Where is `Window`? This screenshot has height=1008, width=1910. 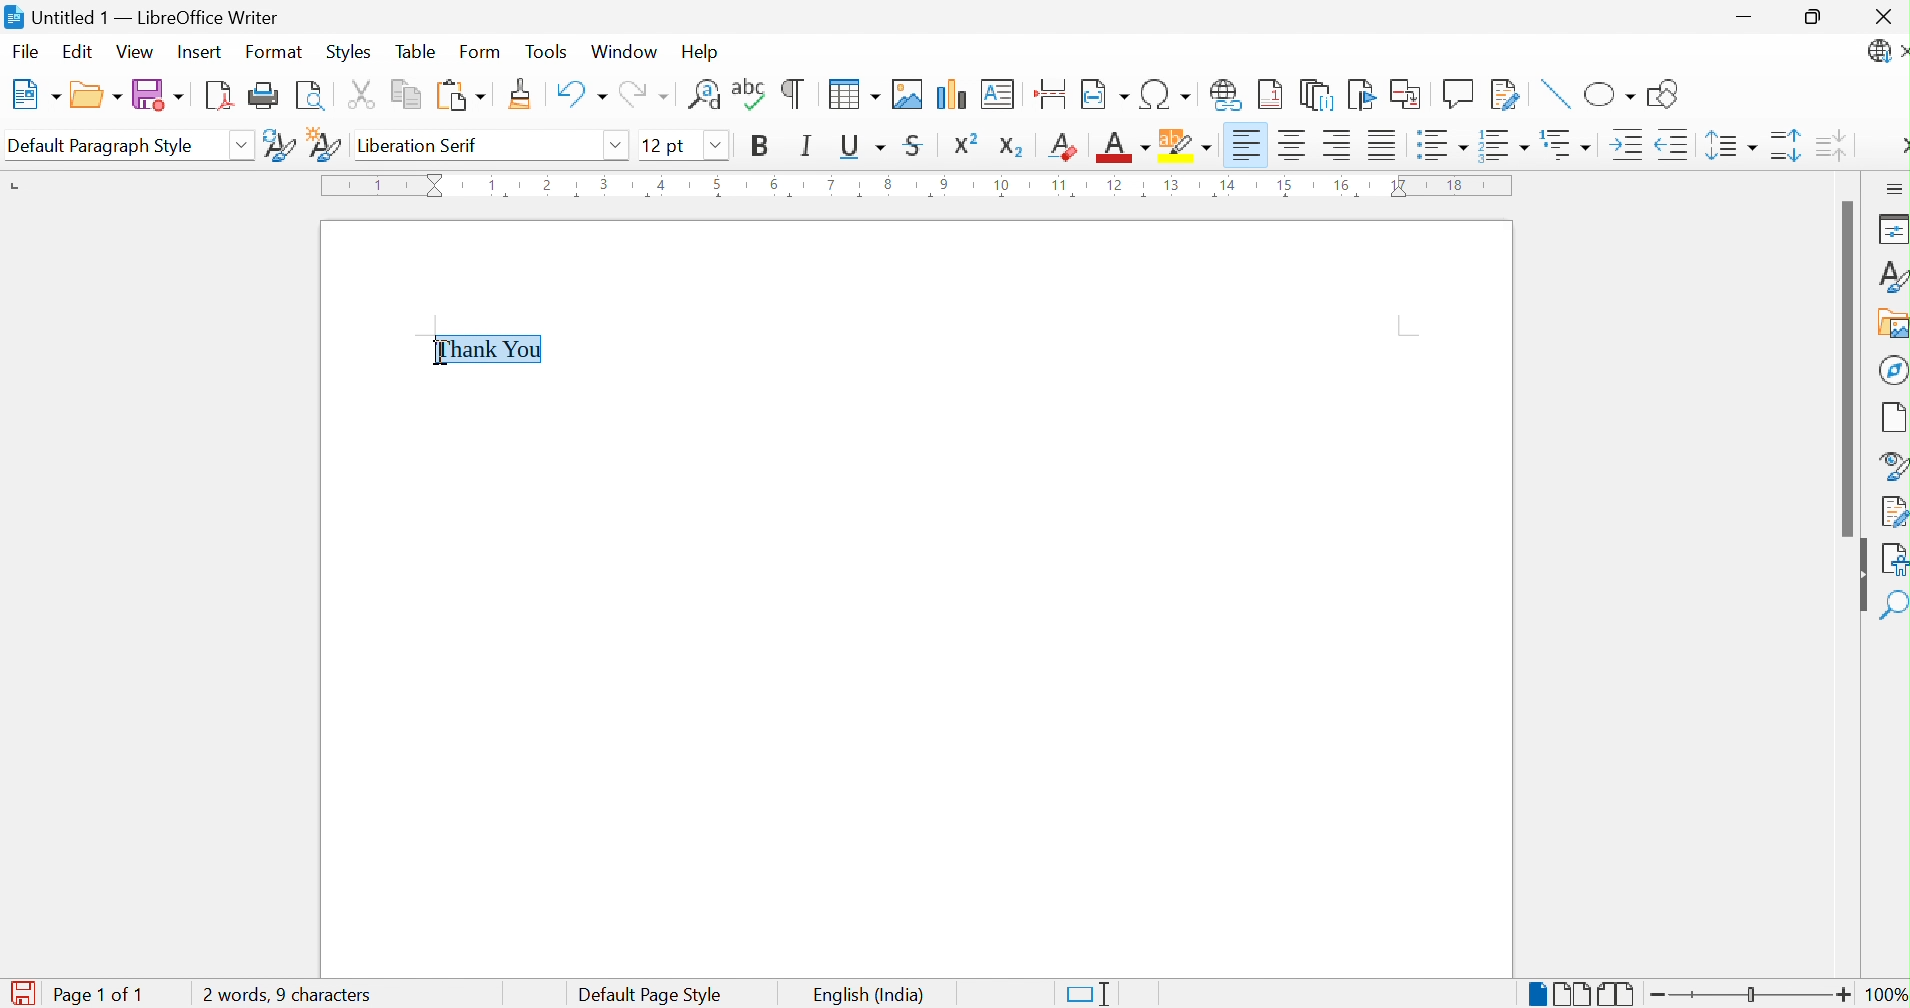 Window is located at coordinates (625, 52).